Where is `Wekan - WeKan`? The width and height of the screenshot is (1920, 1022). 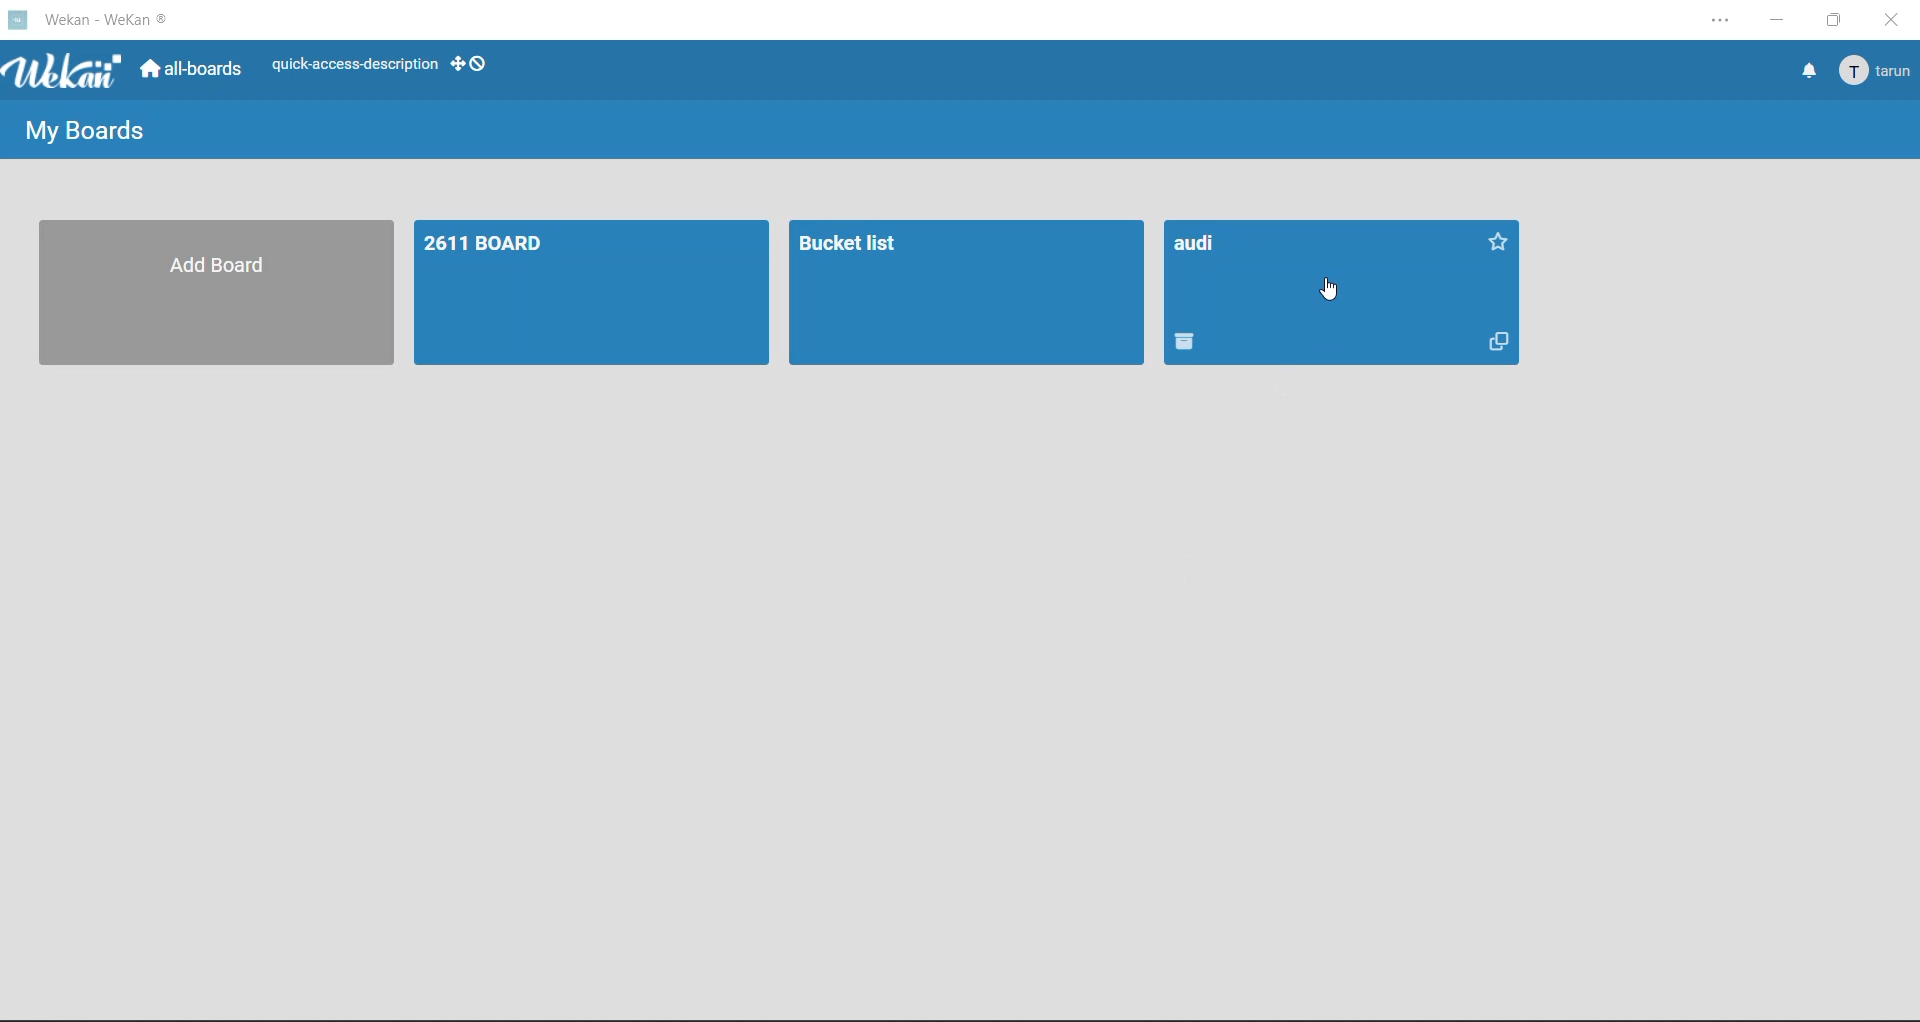 Wekan - WeKan is located at coordinates (90, 18).